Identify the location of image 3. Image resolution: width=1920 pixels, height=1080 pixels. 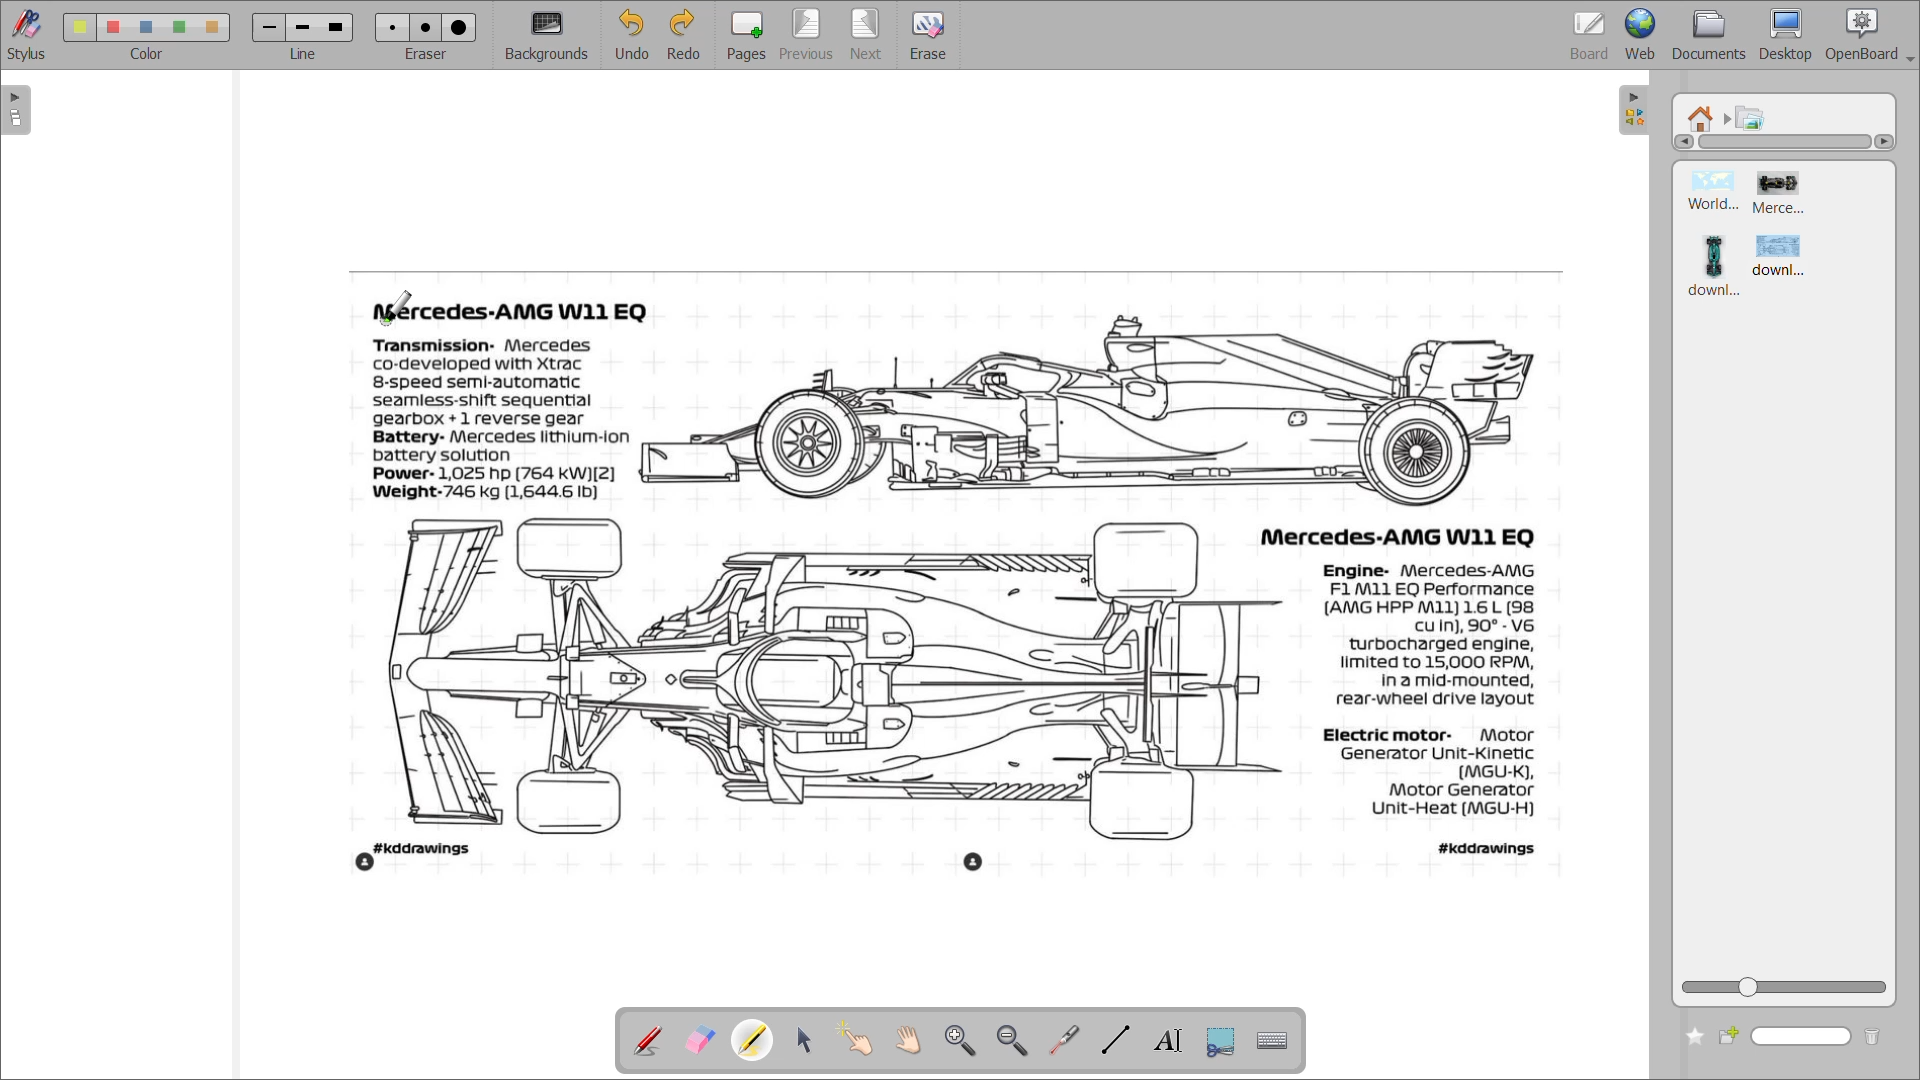
(1711, 264).